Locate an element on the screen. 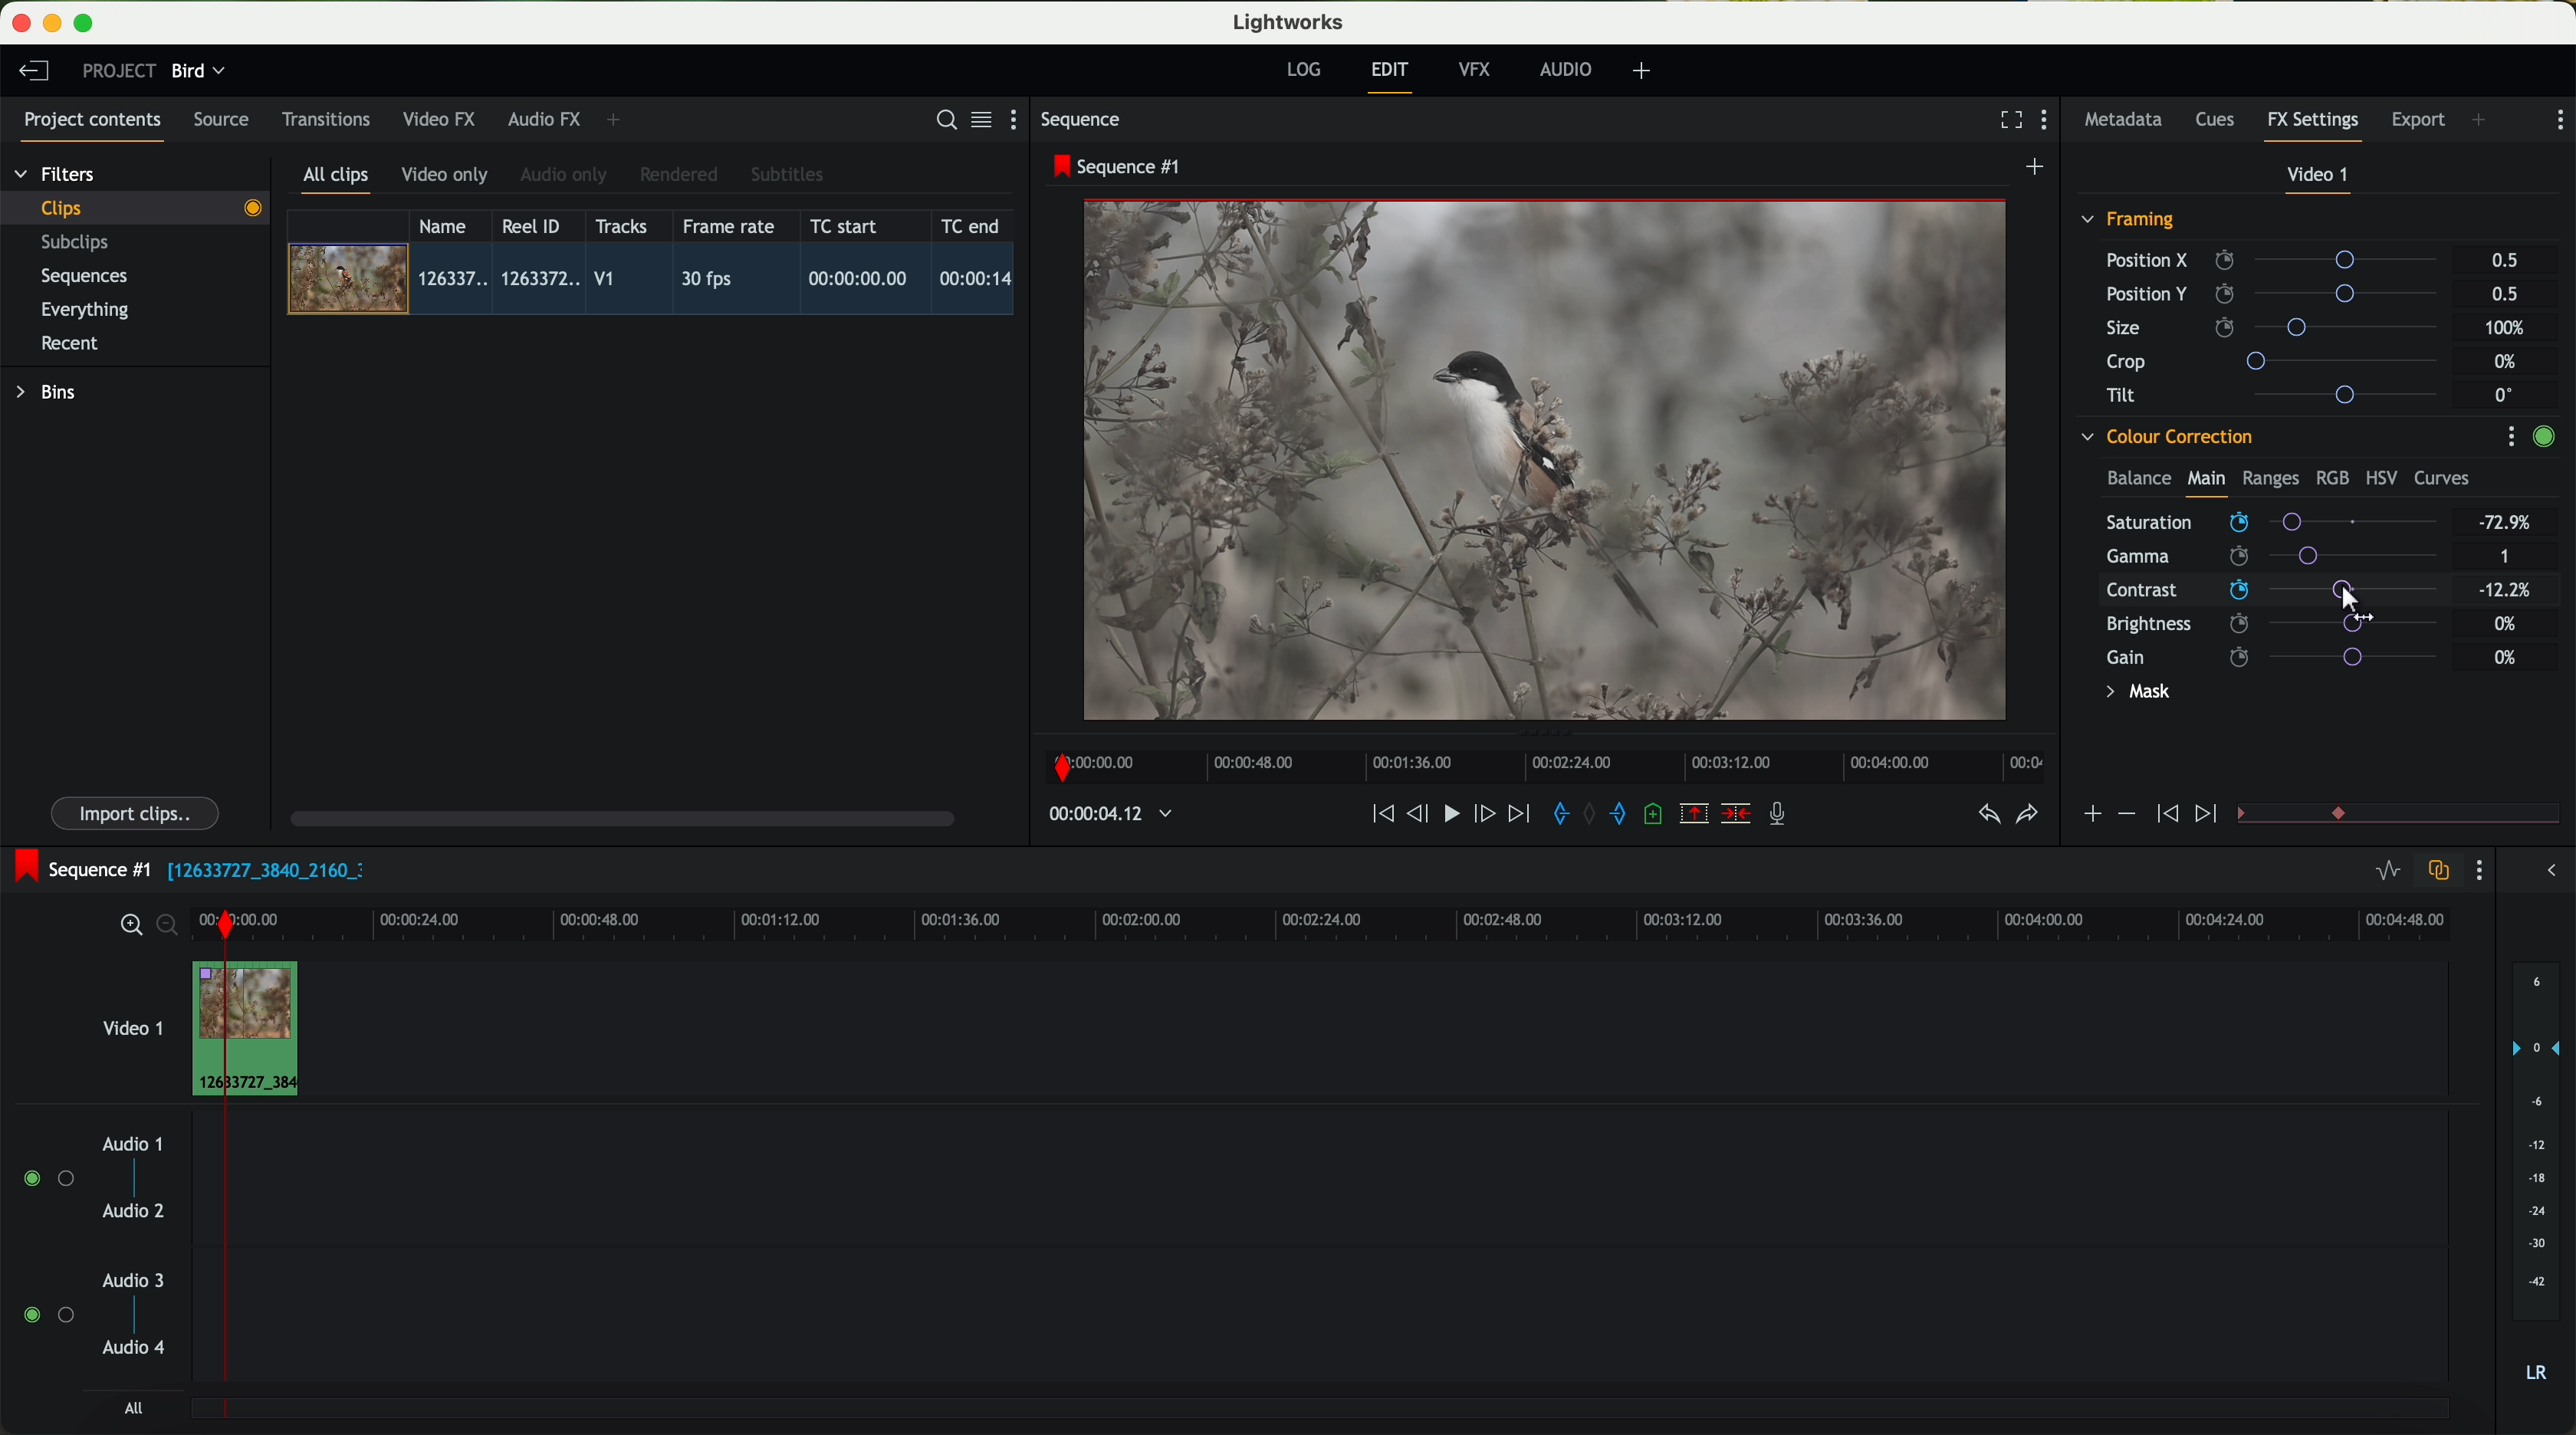 This screenshot has width=2576, height=1435. delete/cut is located at coordinates (1736, 814).